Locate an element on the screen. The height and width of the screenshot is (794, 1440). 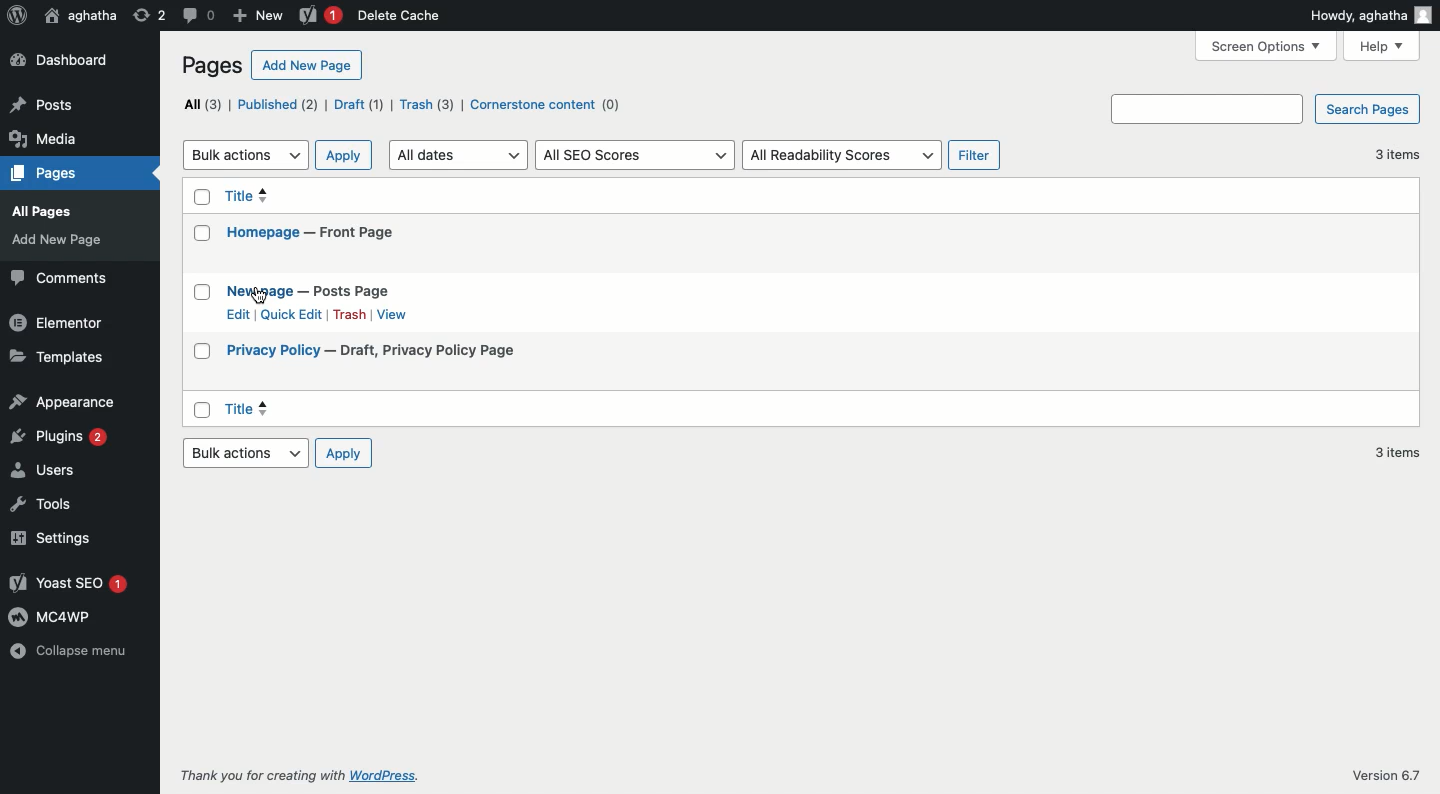
Trash is located at coordinates (426, 104).